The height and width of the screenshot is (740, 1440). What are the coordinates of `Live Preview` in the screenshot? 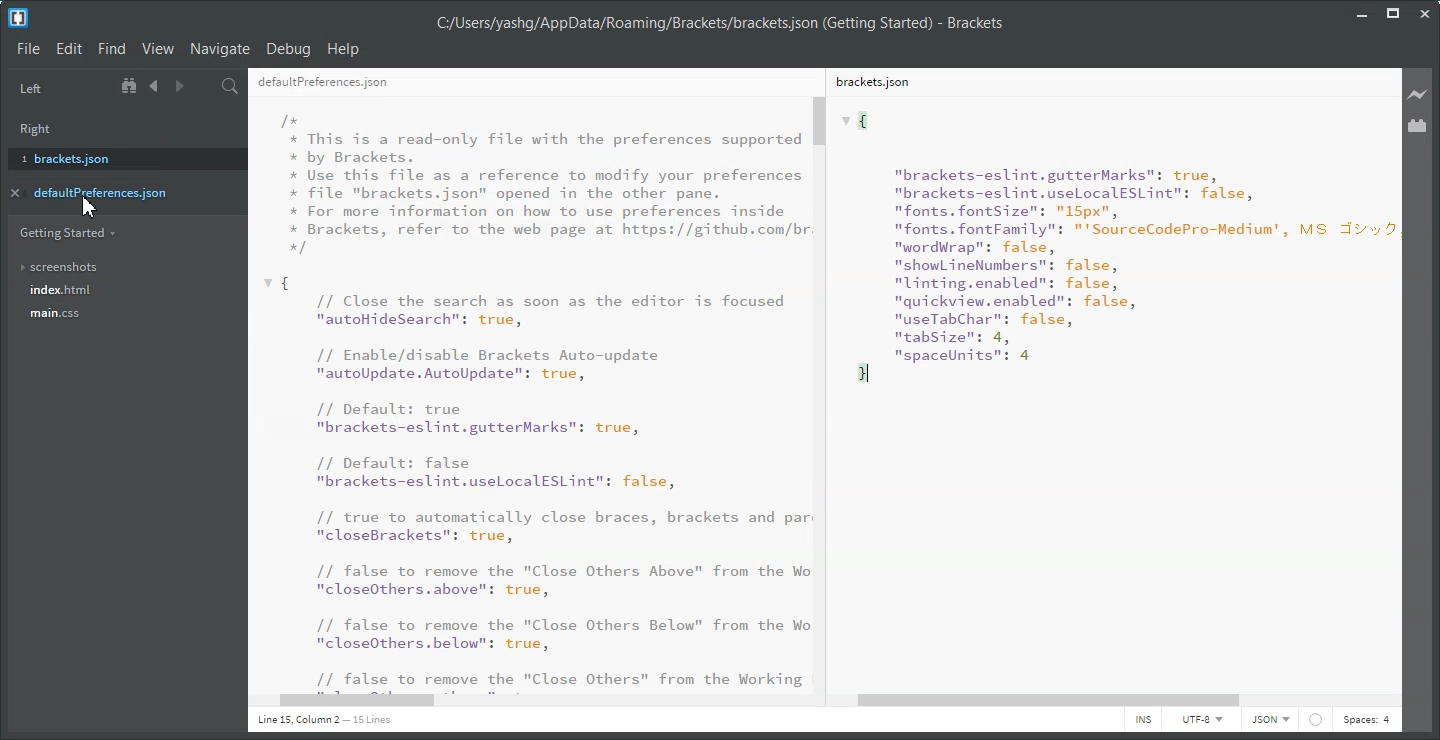 It's located at (1418, 94).